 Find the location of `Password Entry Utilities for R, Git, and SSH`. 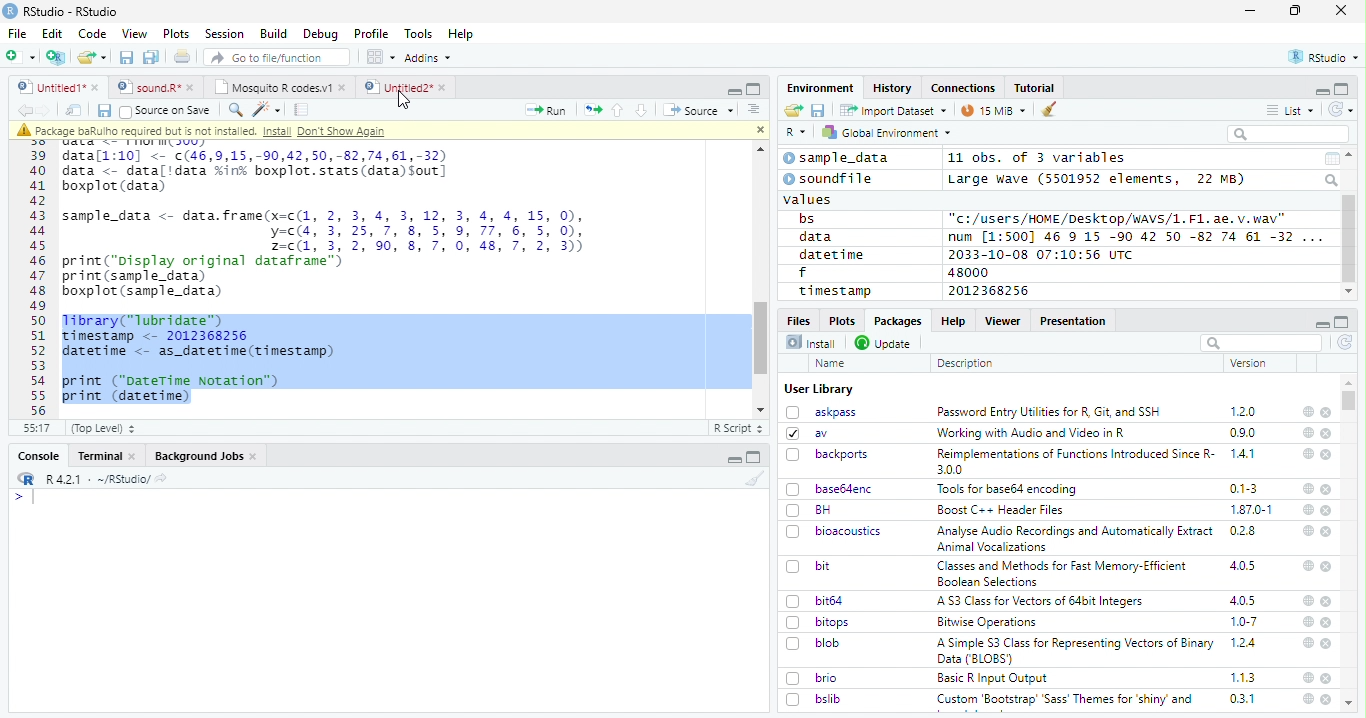

Password Entry Utilities for R, Git, and SSH is located at coordinates (1049, 412).